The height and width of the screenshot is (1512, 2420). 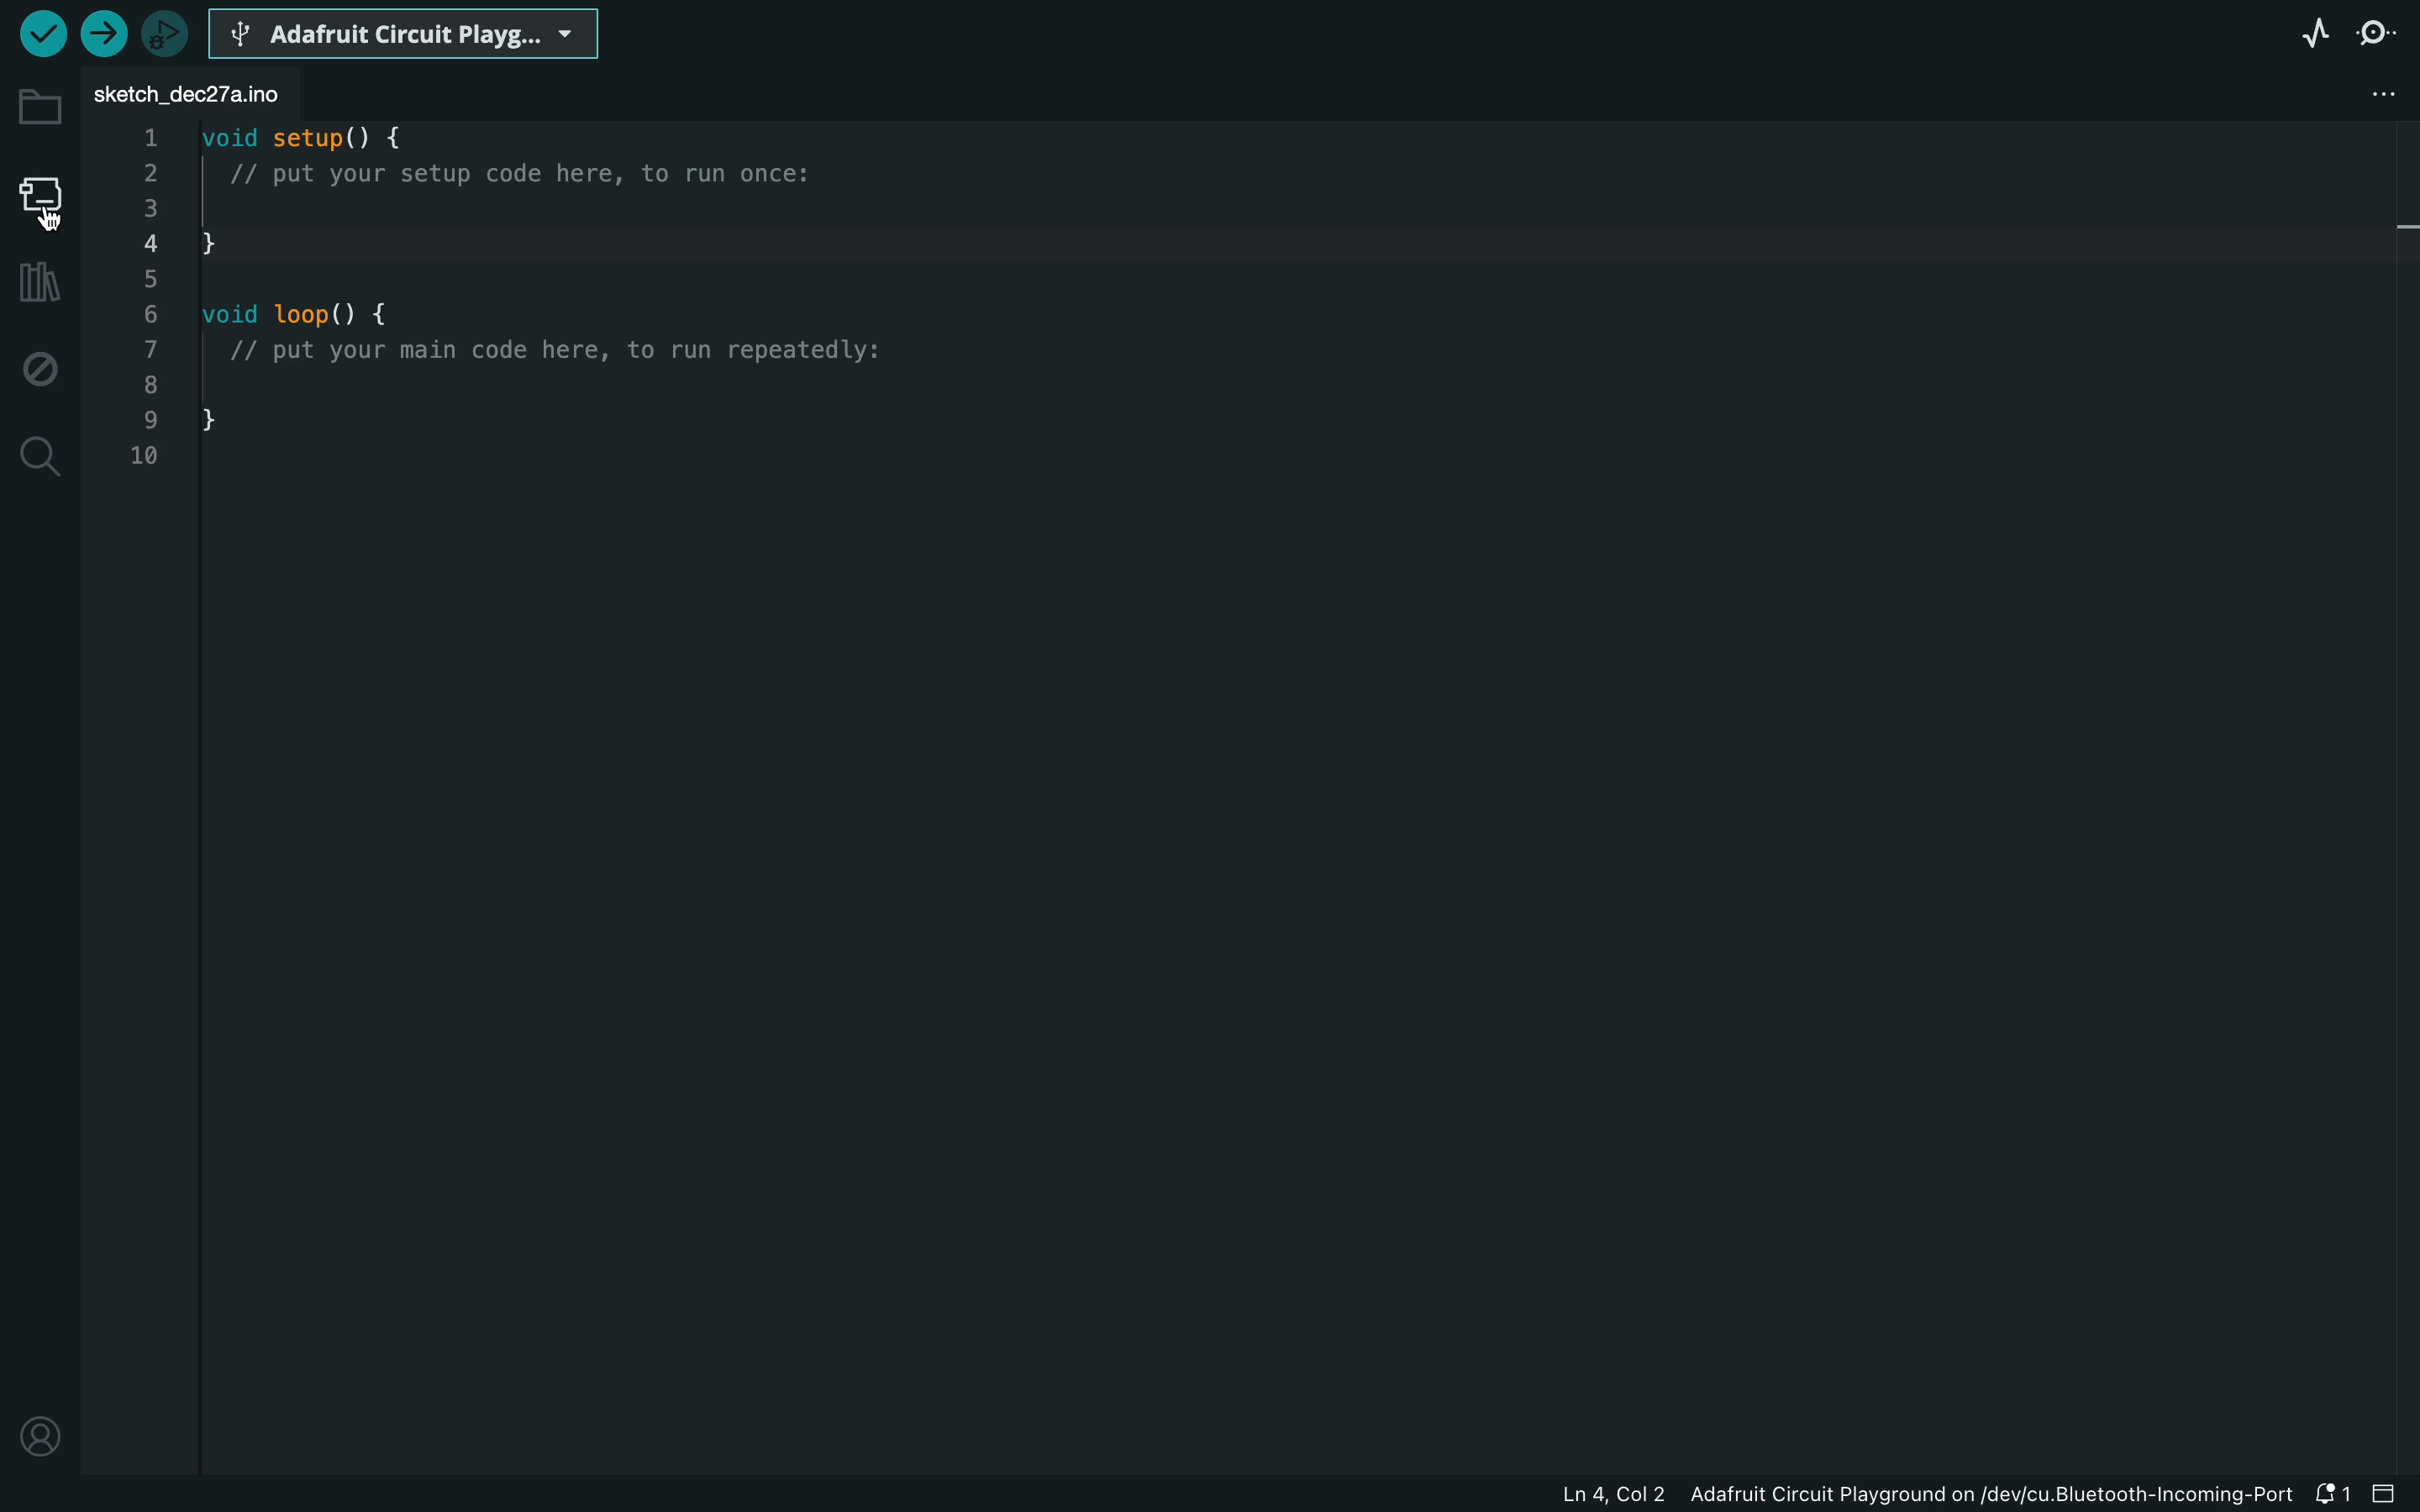 What do you see at coordinates (2312, 38) in the screenshot?
I see `serial plotter` at bounding box center [2312, 38].